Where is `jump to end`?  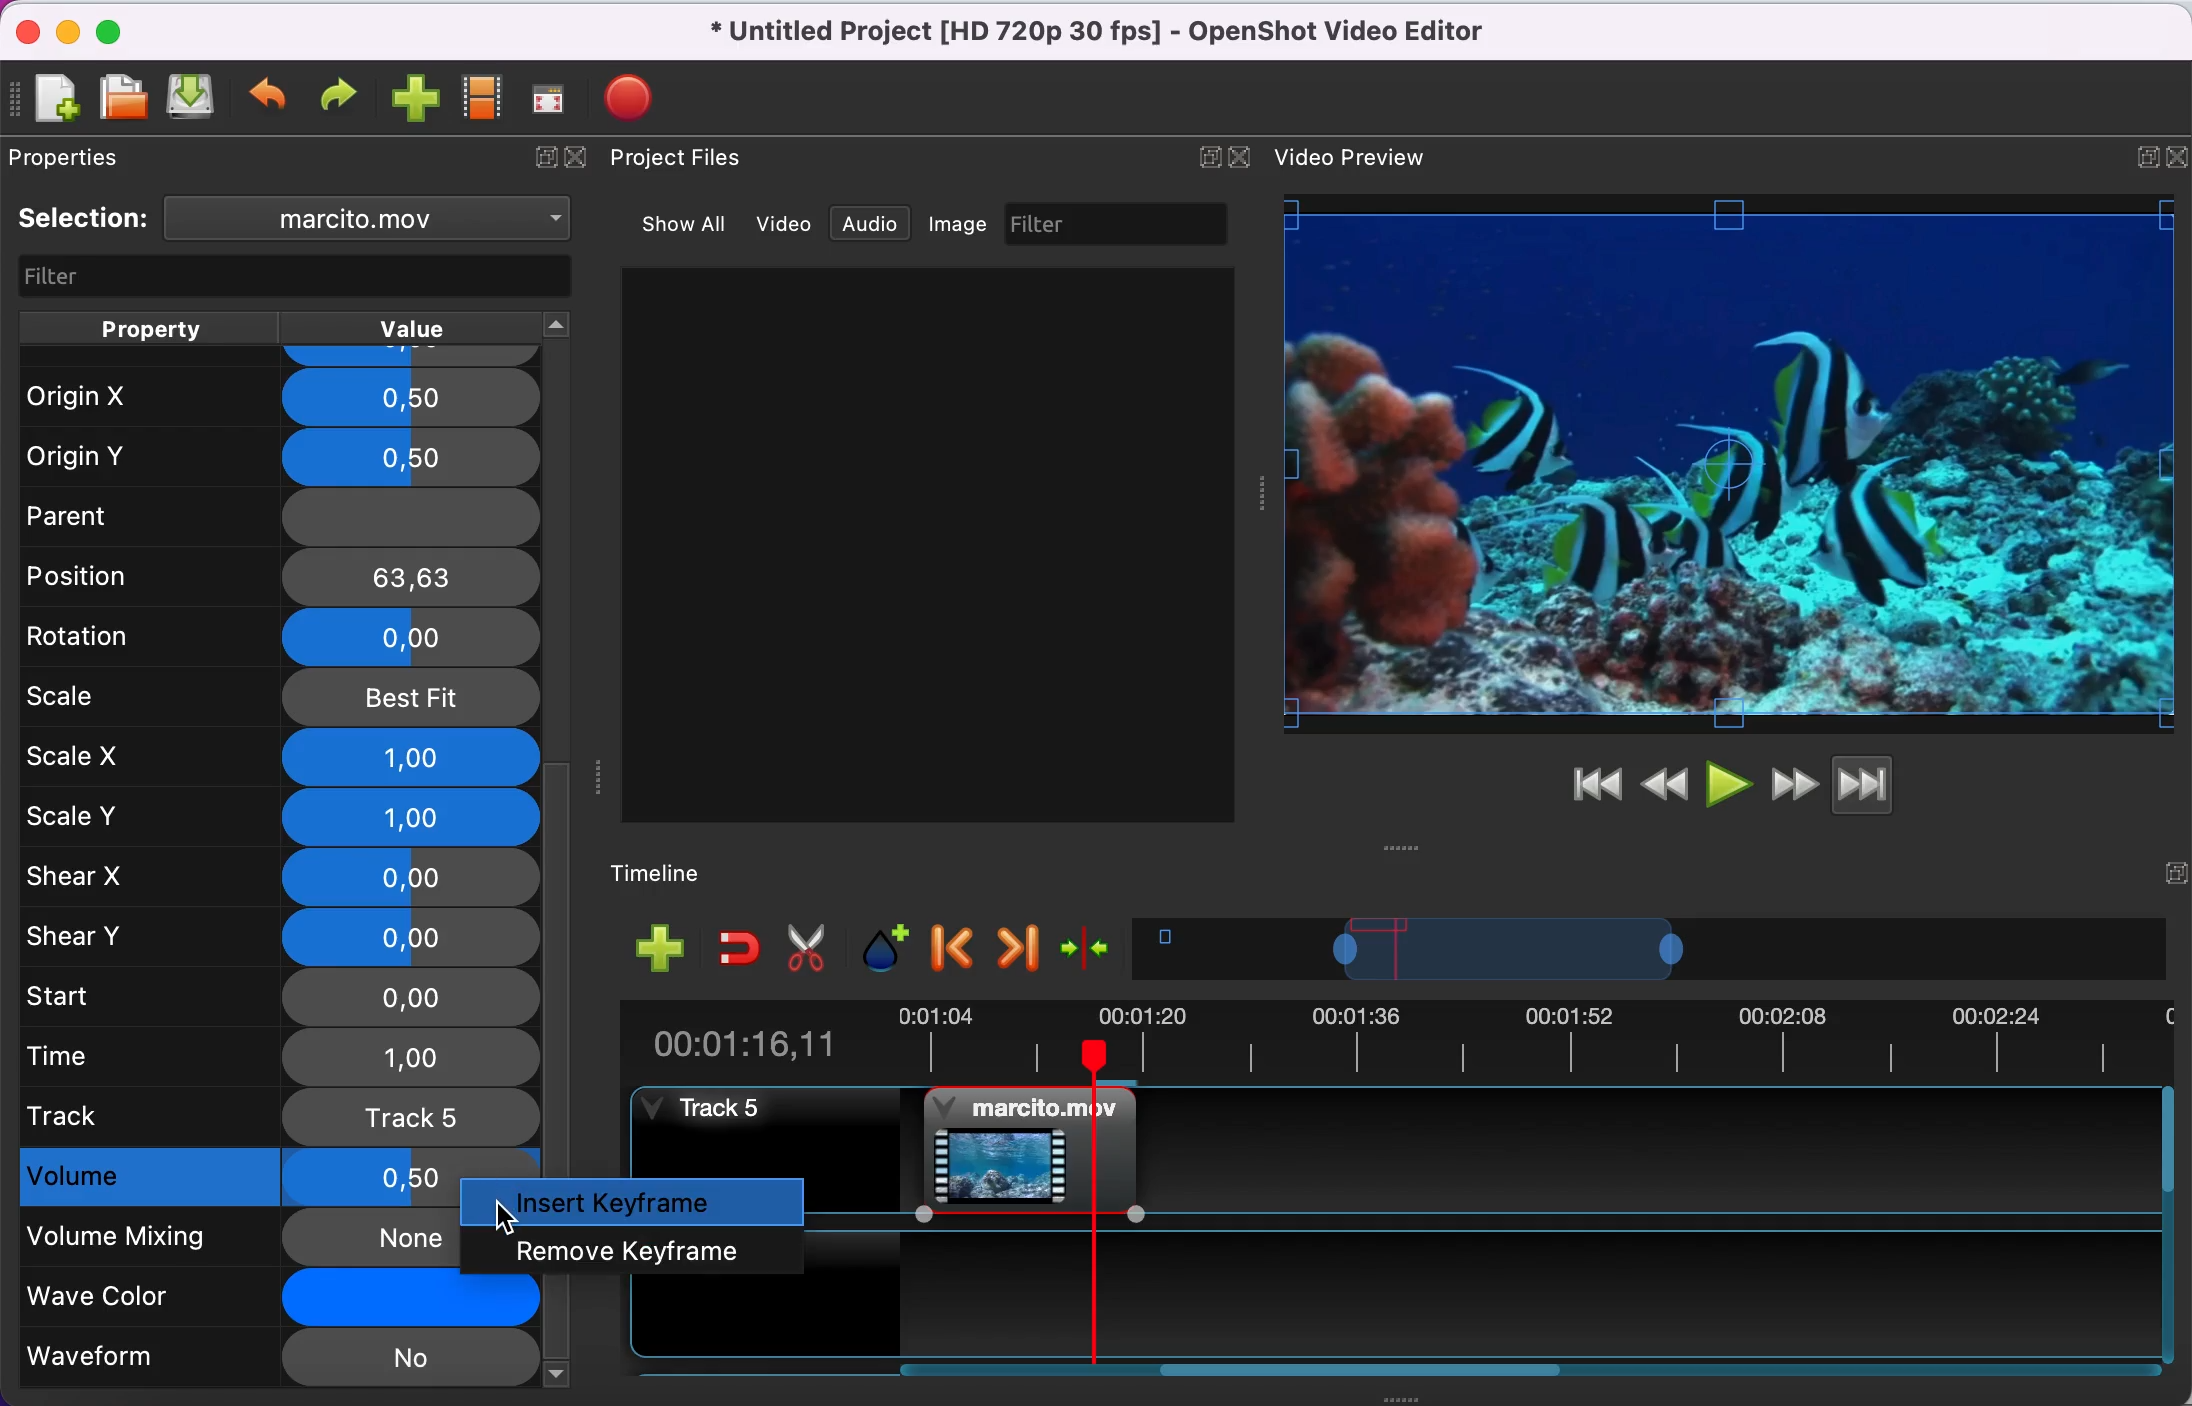 jump to end is located at coordinates (1893, 788).